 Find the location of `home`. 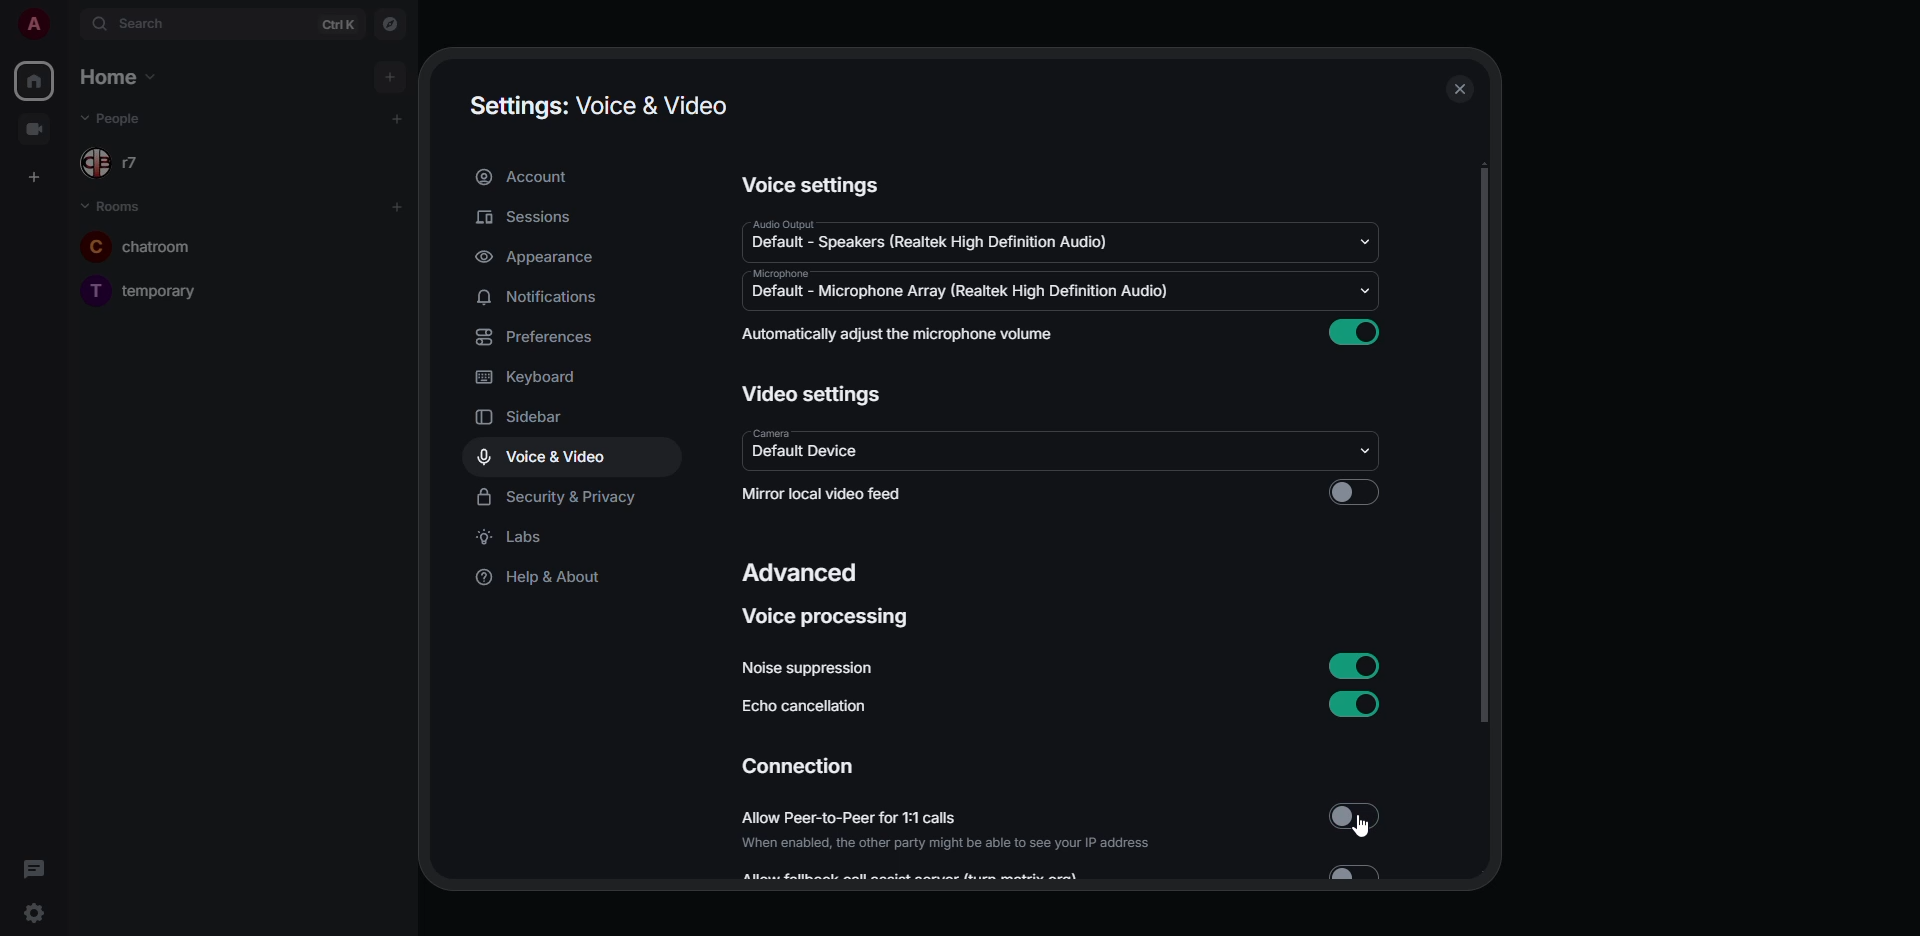

home is located at coordinates (115, 78).